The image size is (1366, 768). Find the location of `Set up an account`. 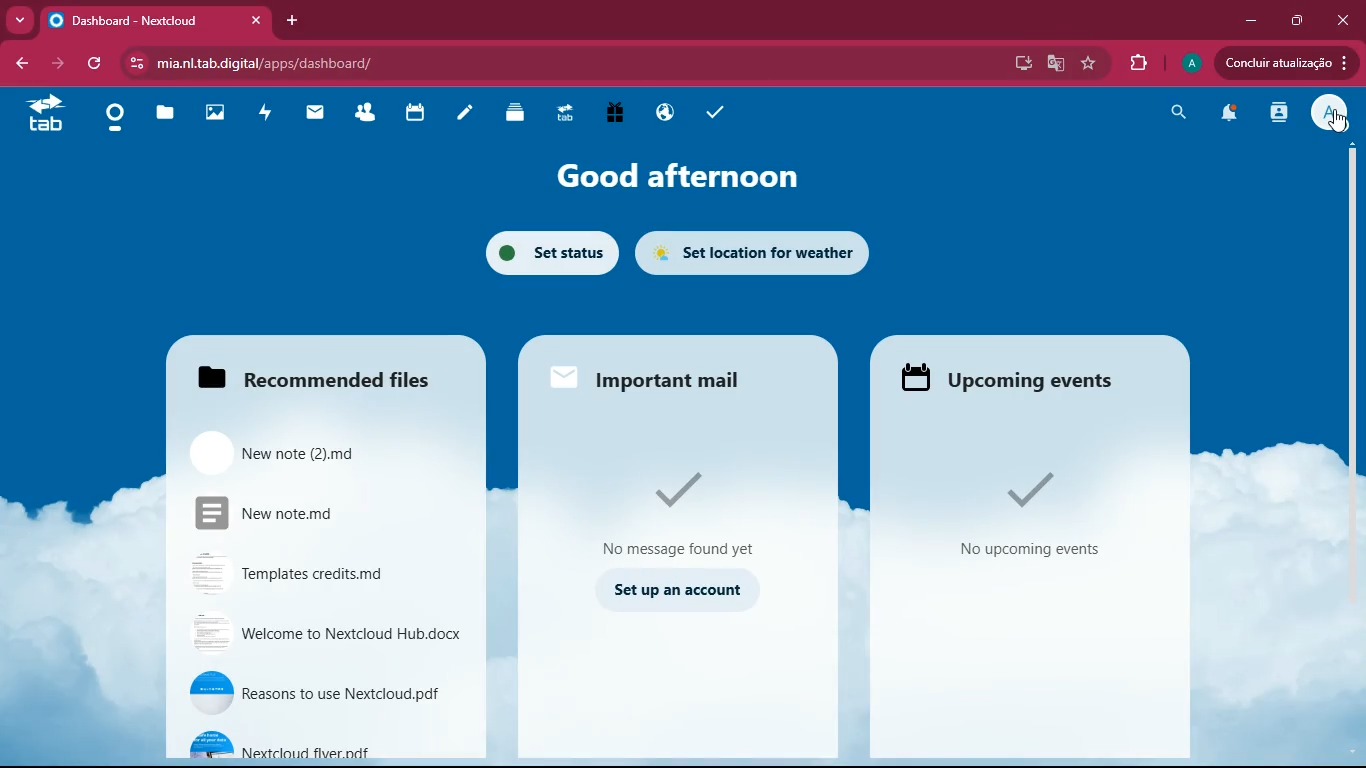

Set up an account is located at coordinates (672, 590).